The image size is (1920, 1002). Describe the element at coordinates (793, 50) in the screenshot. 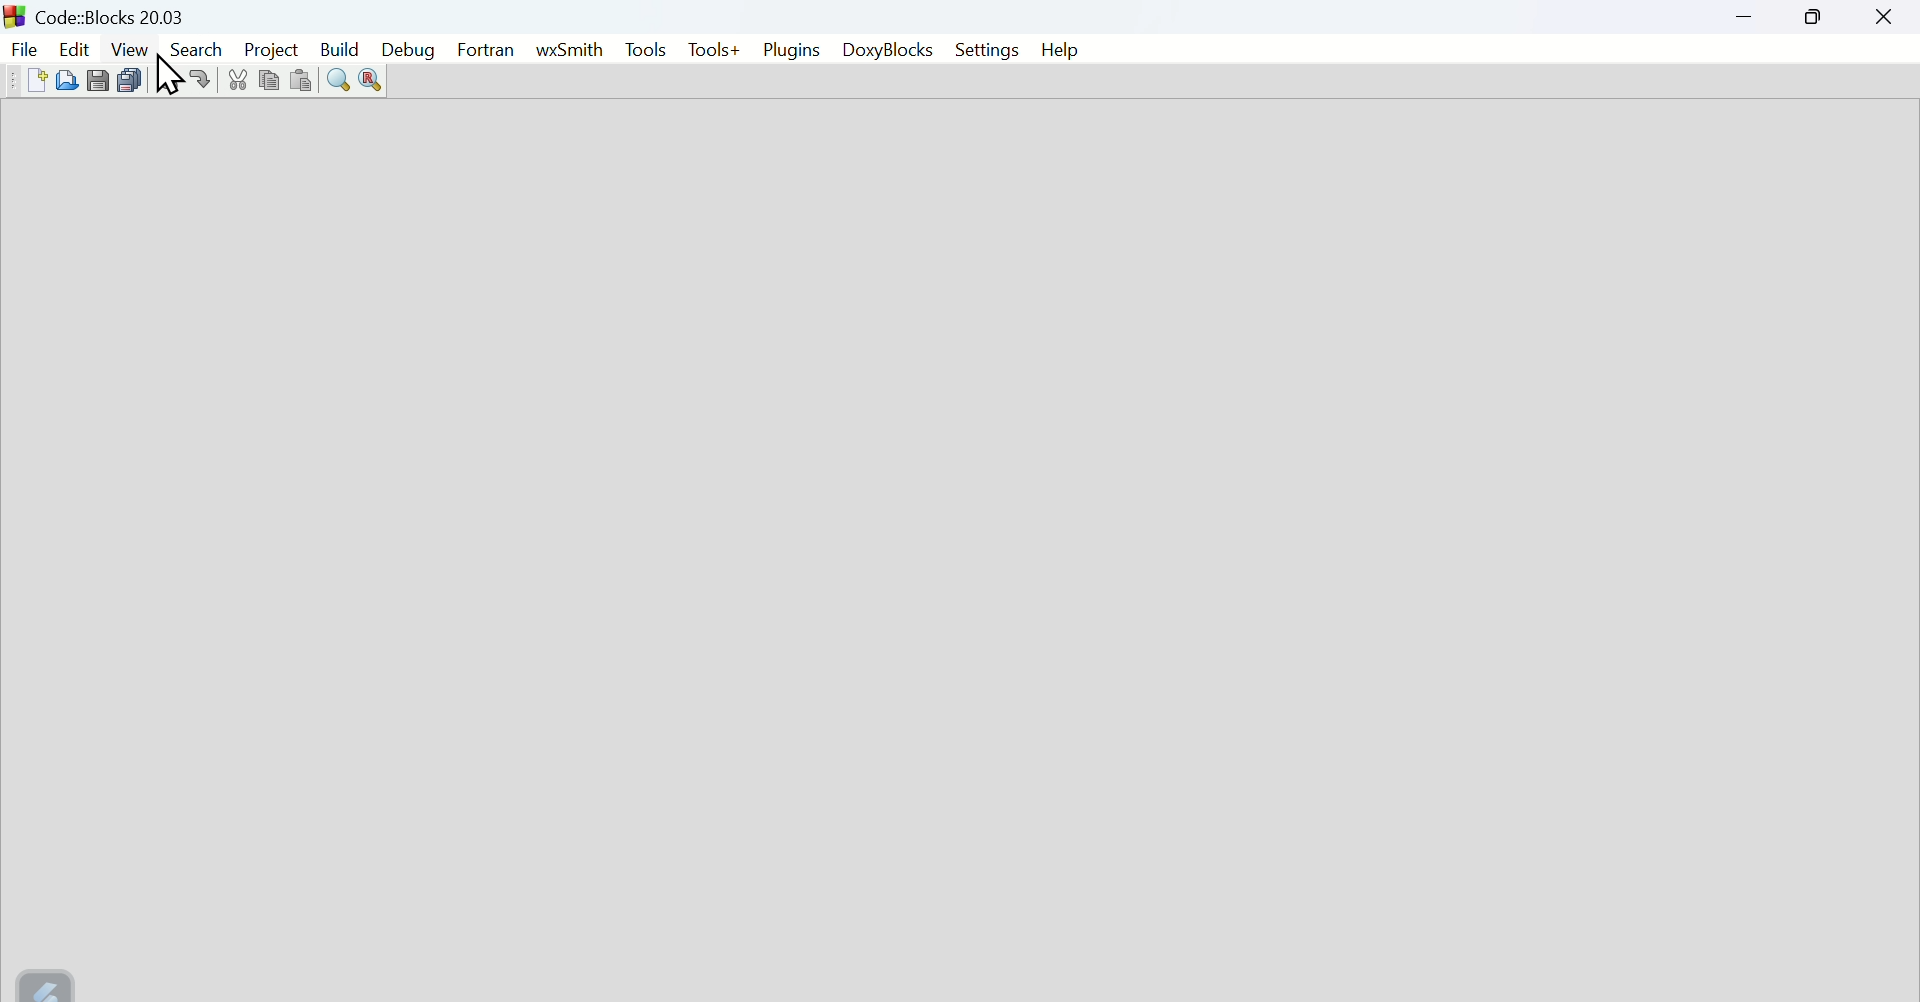

I see `Plugins` at that location.